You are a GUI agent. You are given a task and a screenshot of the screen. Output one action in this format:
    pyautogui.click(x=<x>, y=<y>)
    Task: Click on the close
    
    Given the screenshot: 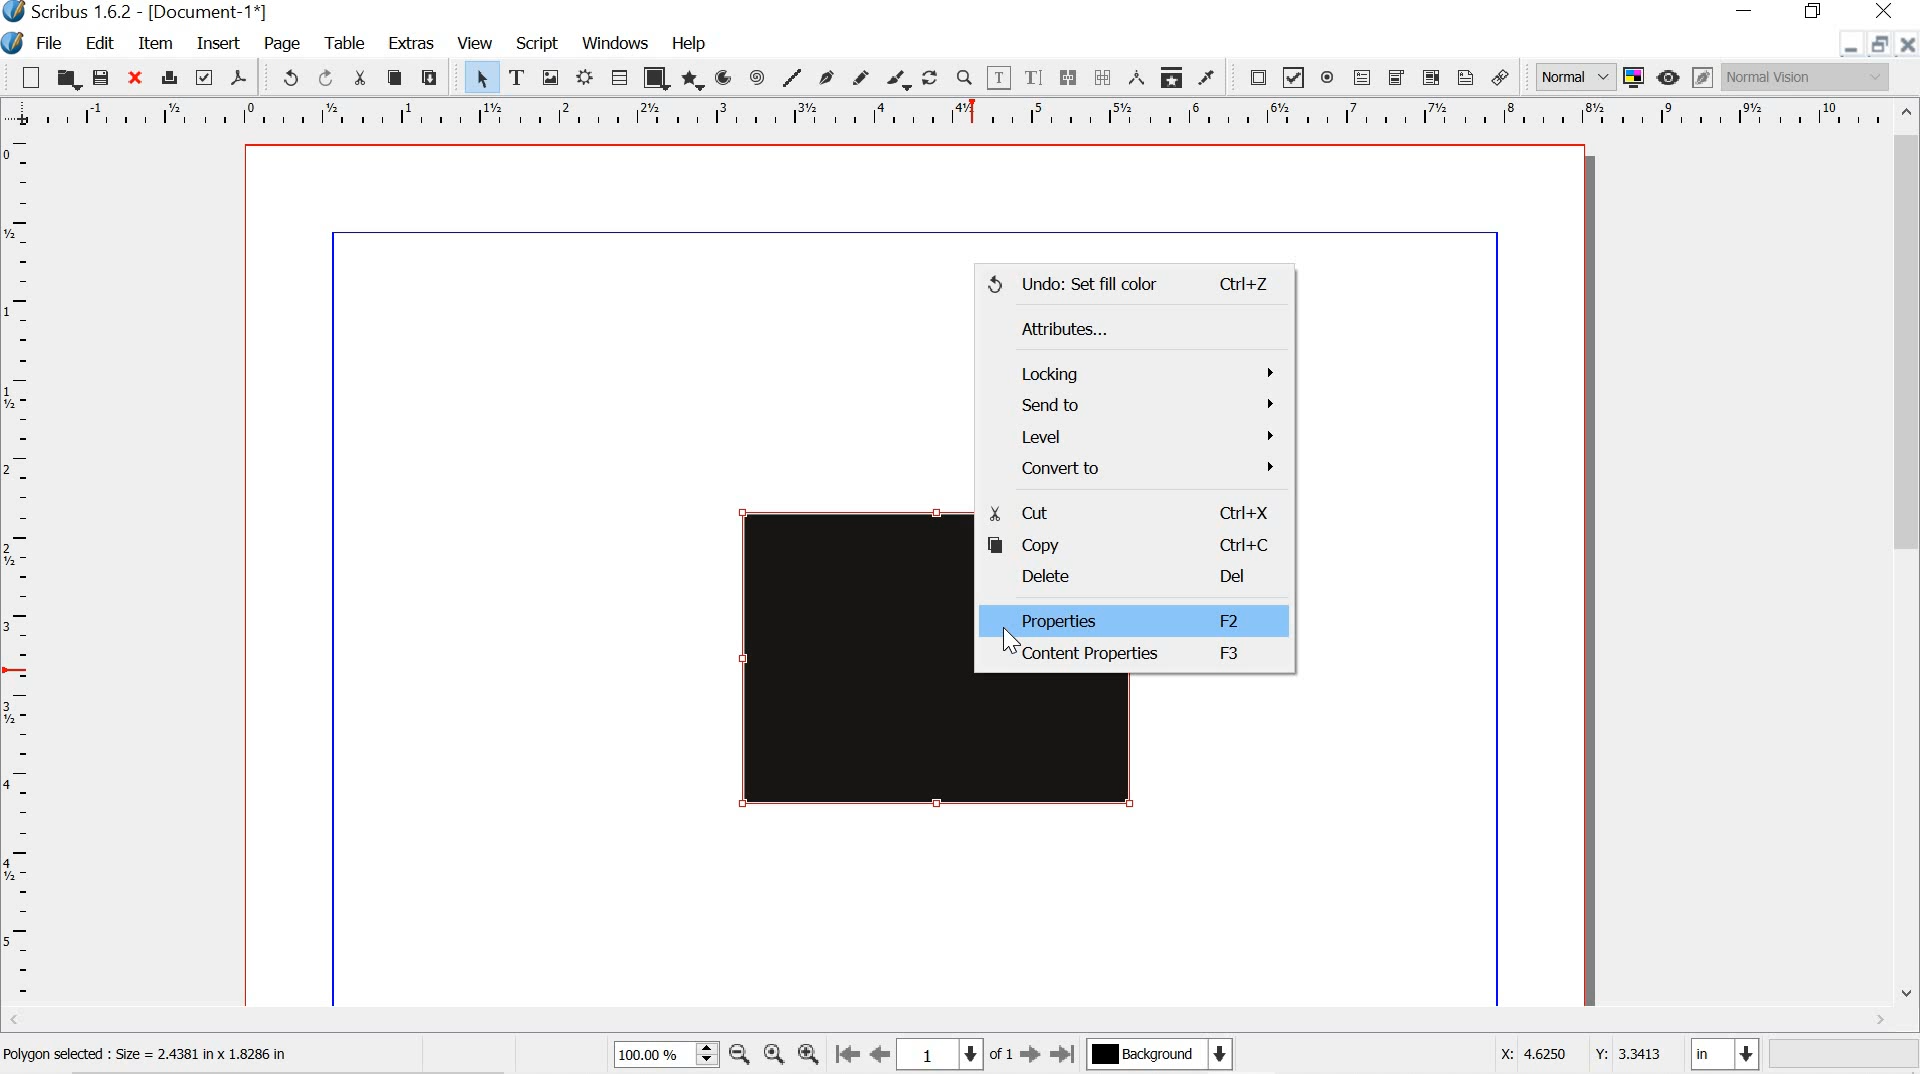 What is the action you would take?
    pyautogui.click(x=1885, y=12)
    